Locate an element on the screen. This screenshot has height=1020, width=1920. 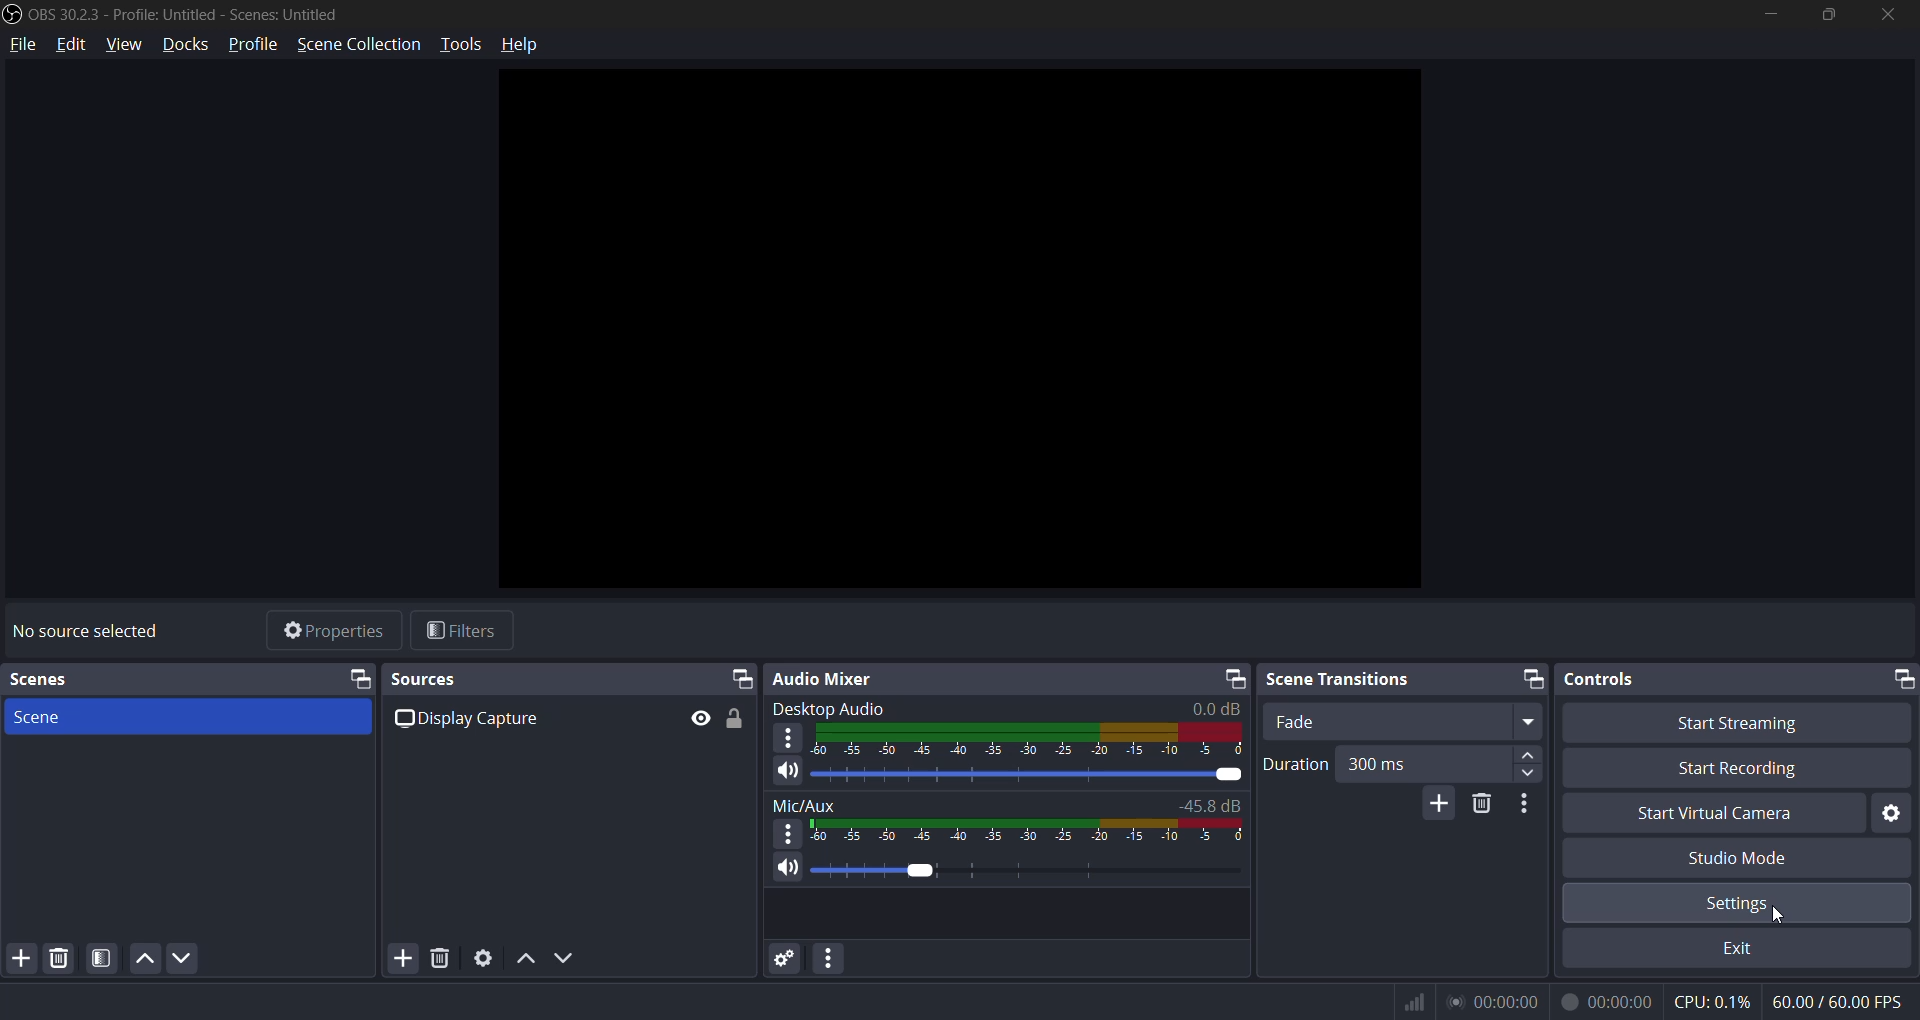
mute is located at coordinates (789, 770).